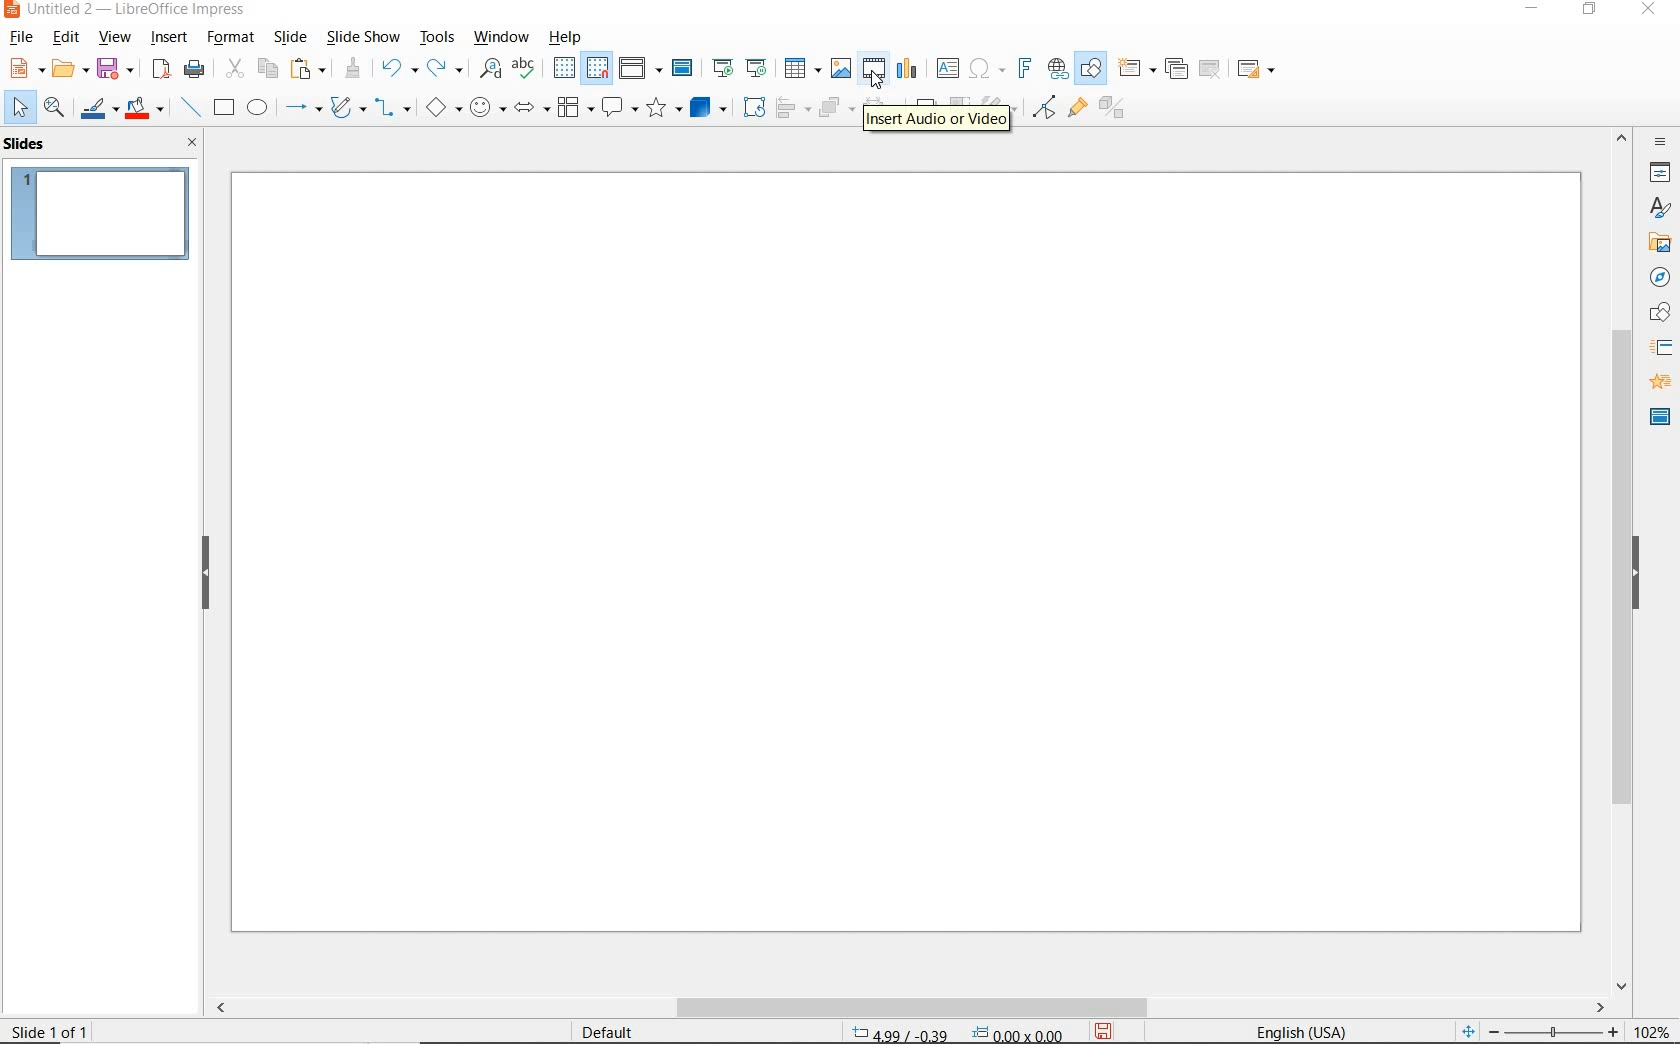  What do you see at coordinates (1211, 70) in the screenshot?
I see `DELETE SLIDE` at bounding box center [1211, 70].